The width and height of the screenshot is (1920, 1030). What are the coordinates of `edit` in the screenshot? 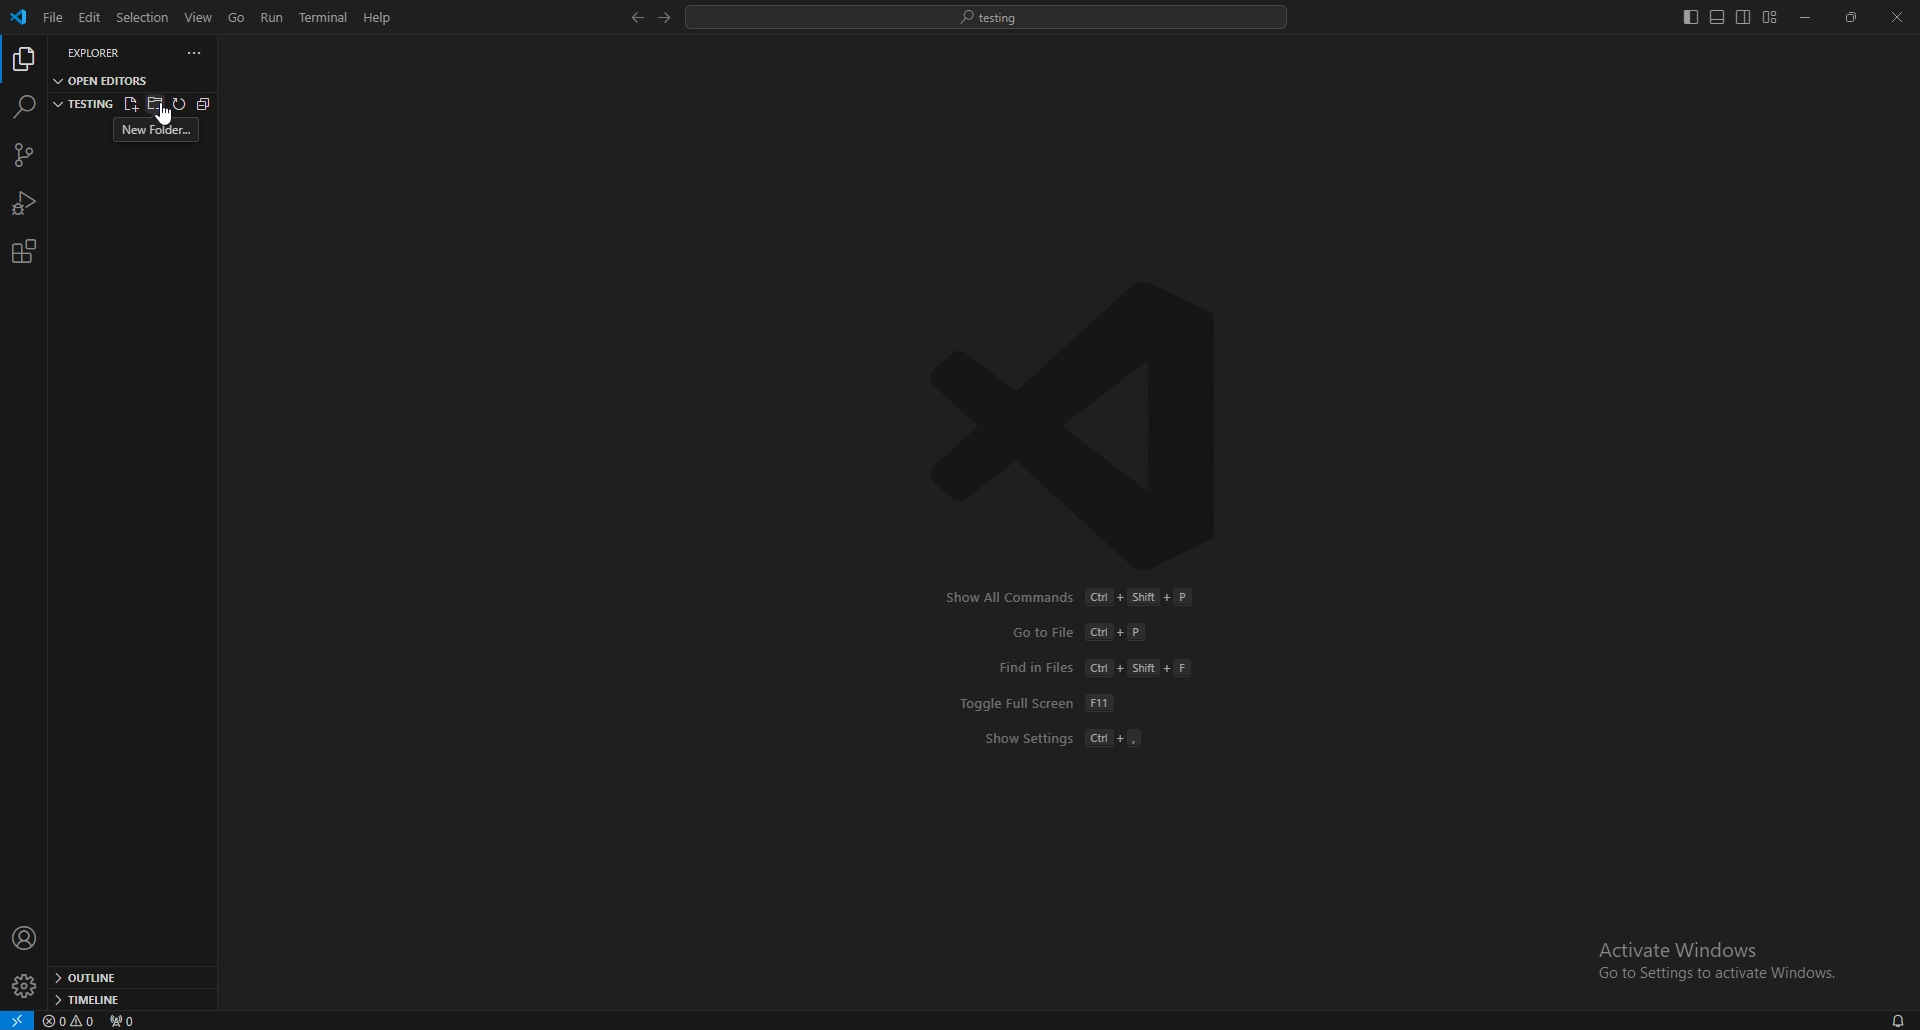 It's located at (88, 18).